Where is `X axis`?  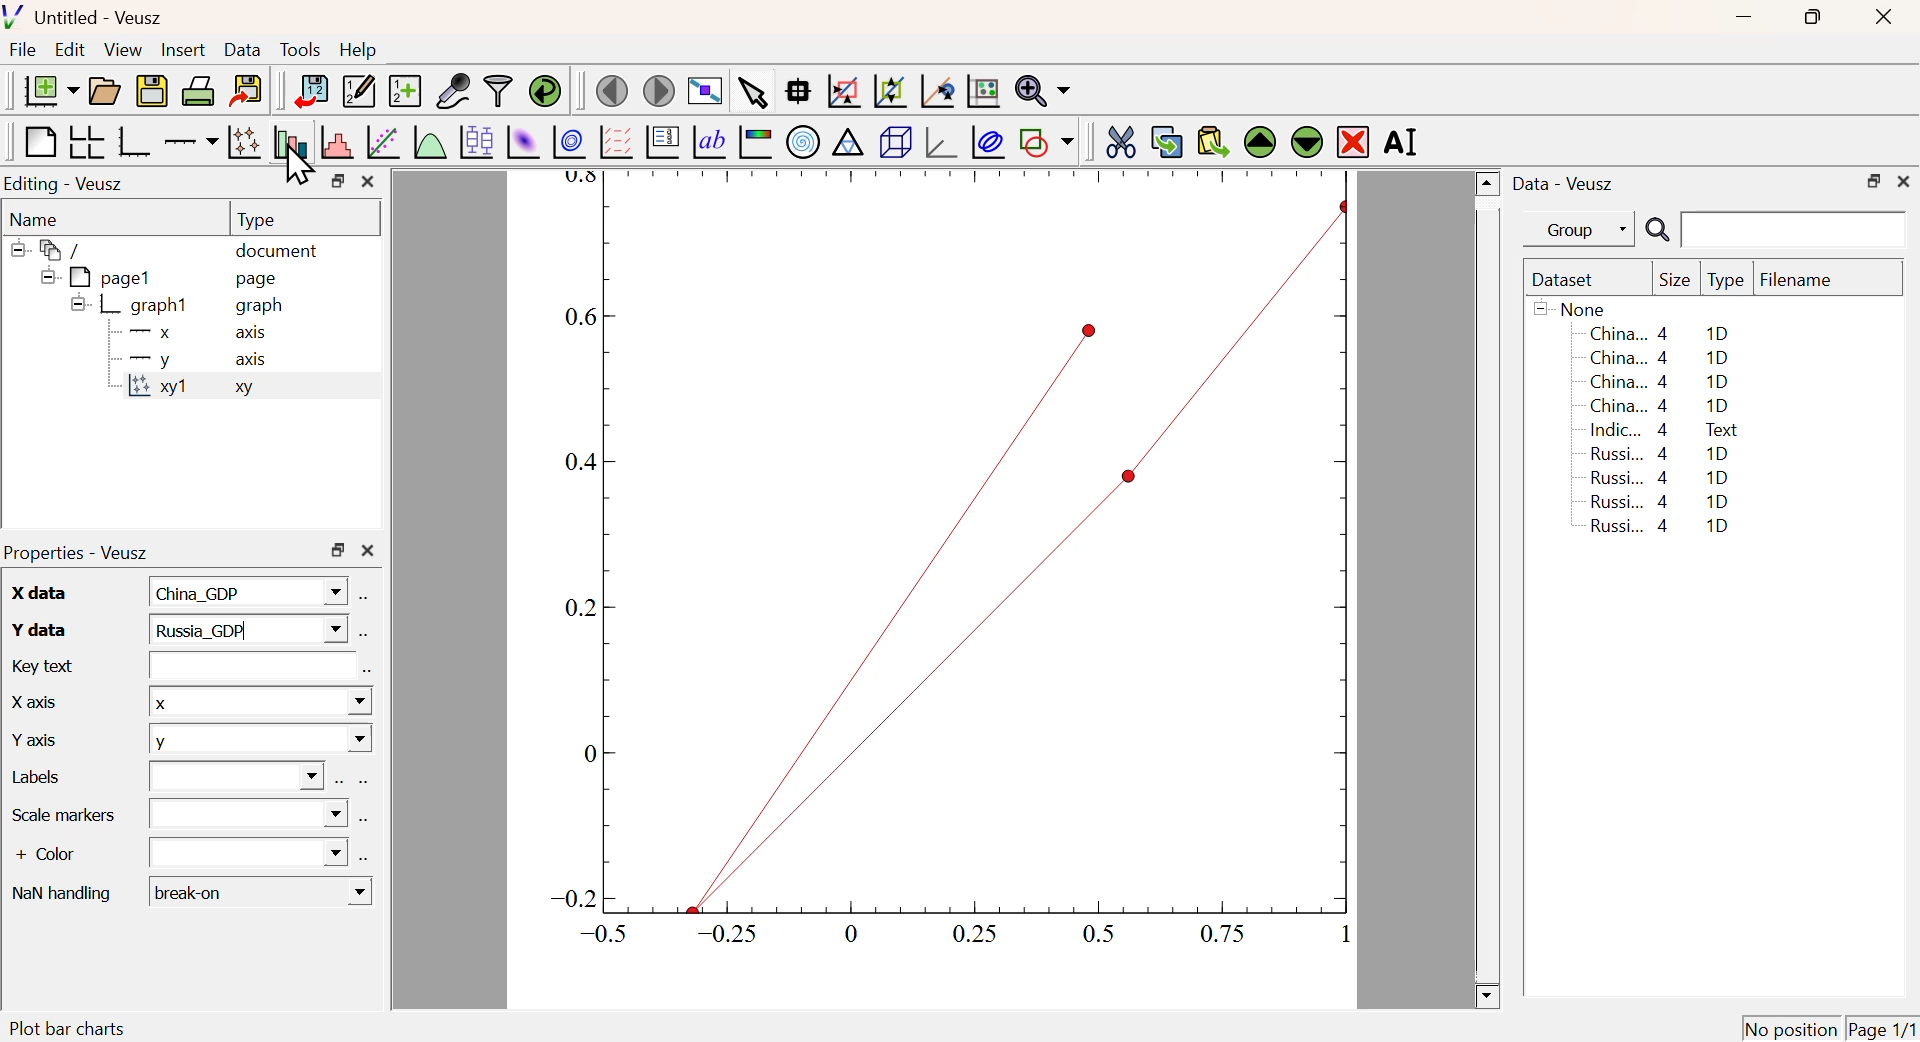
X axis is located at coordinates (30, 699).